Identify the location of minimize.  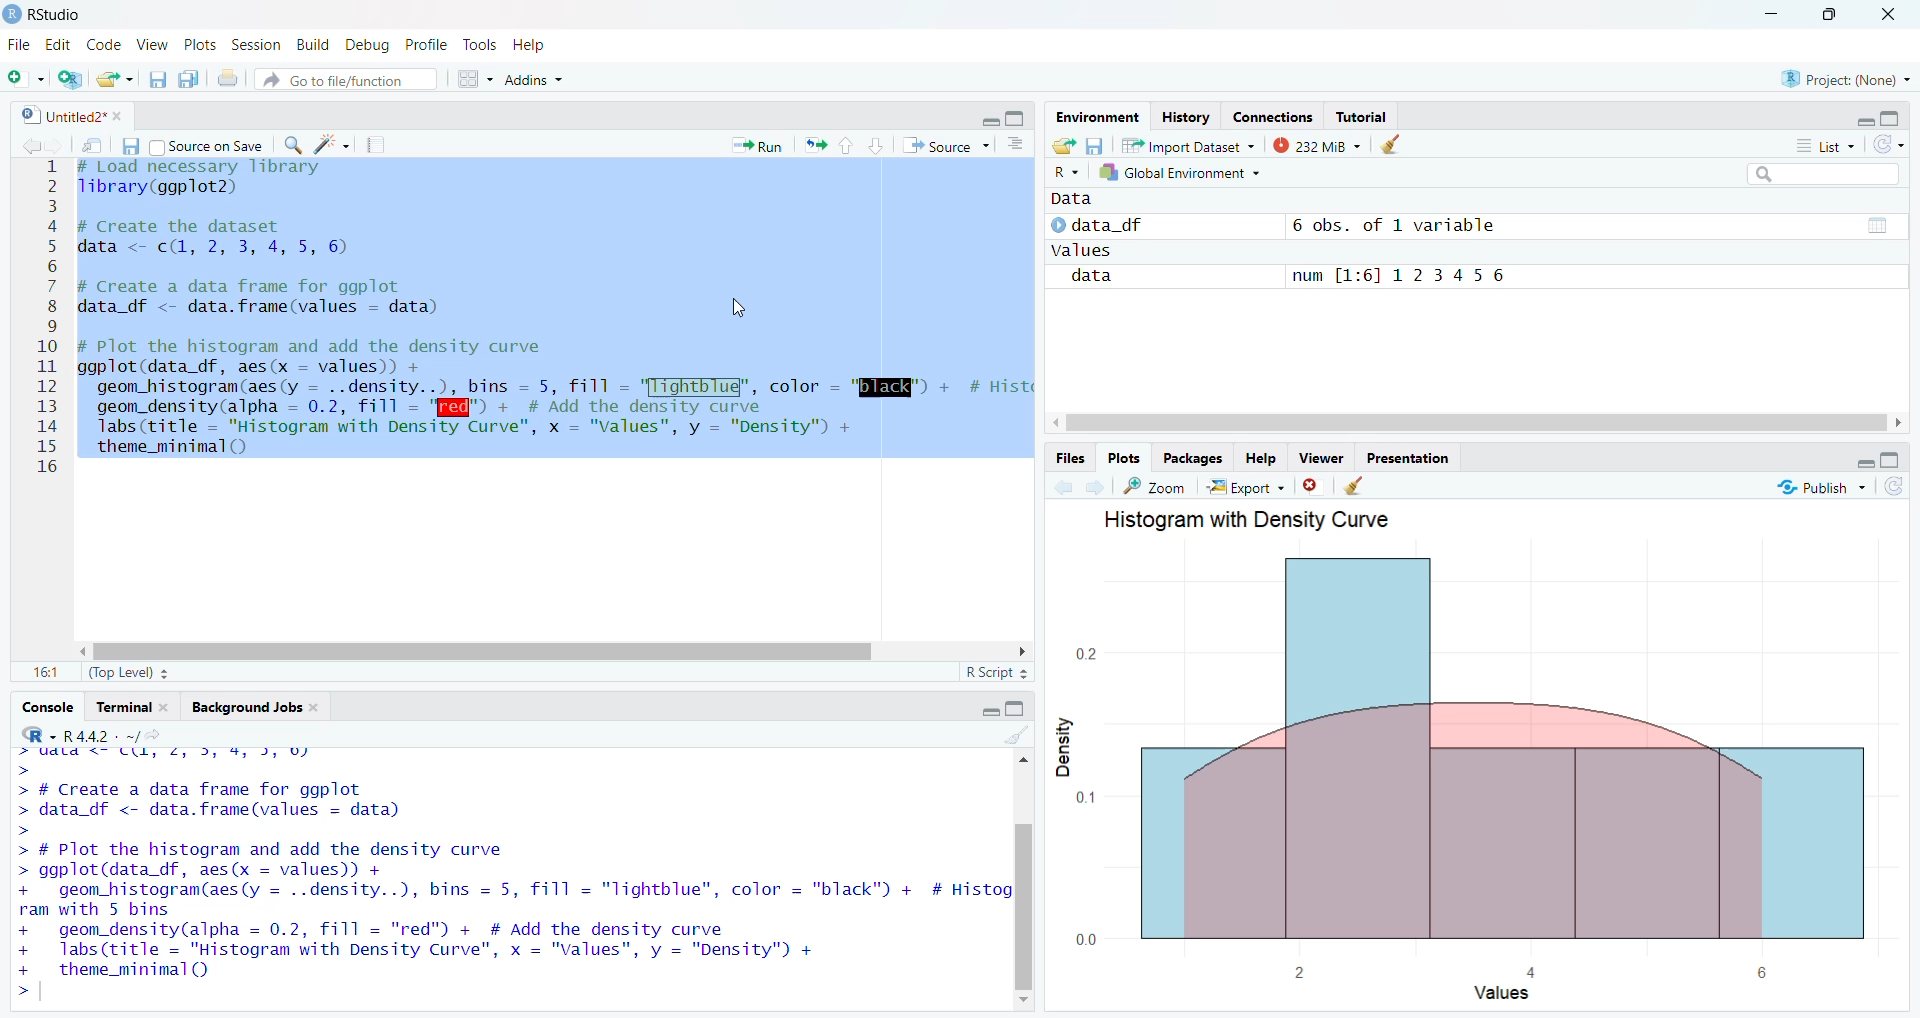
(1868, 119).